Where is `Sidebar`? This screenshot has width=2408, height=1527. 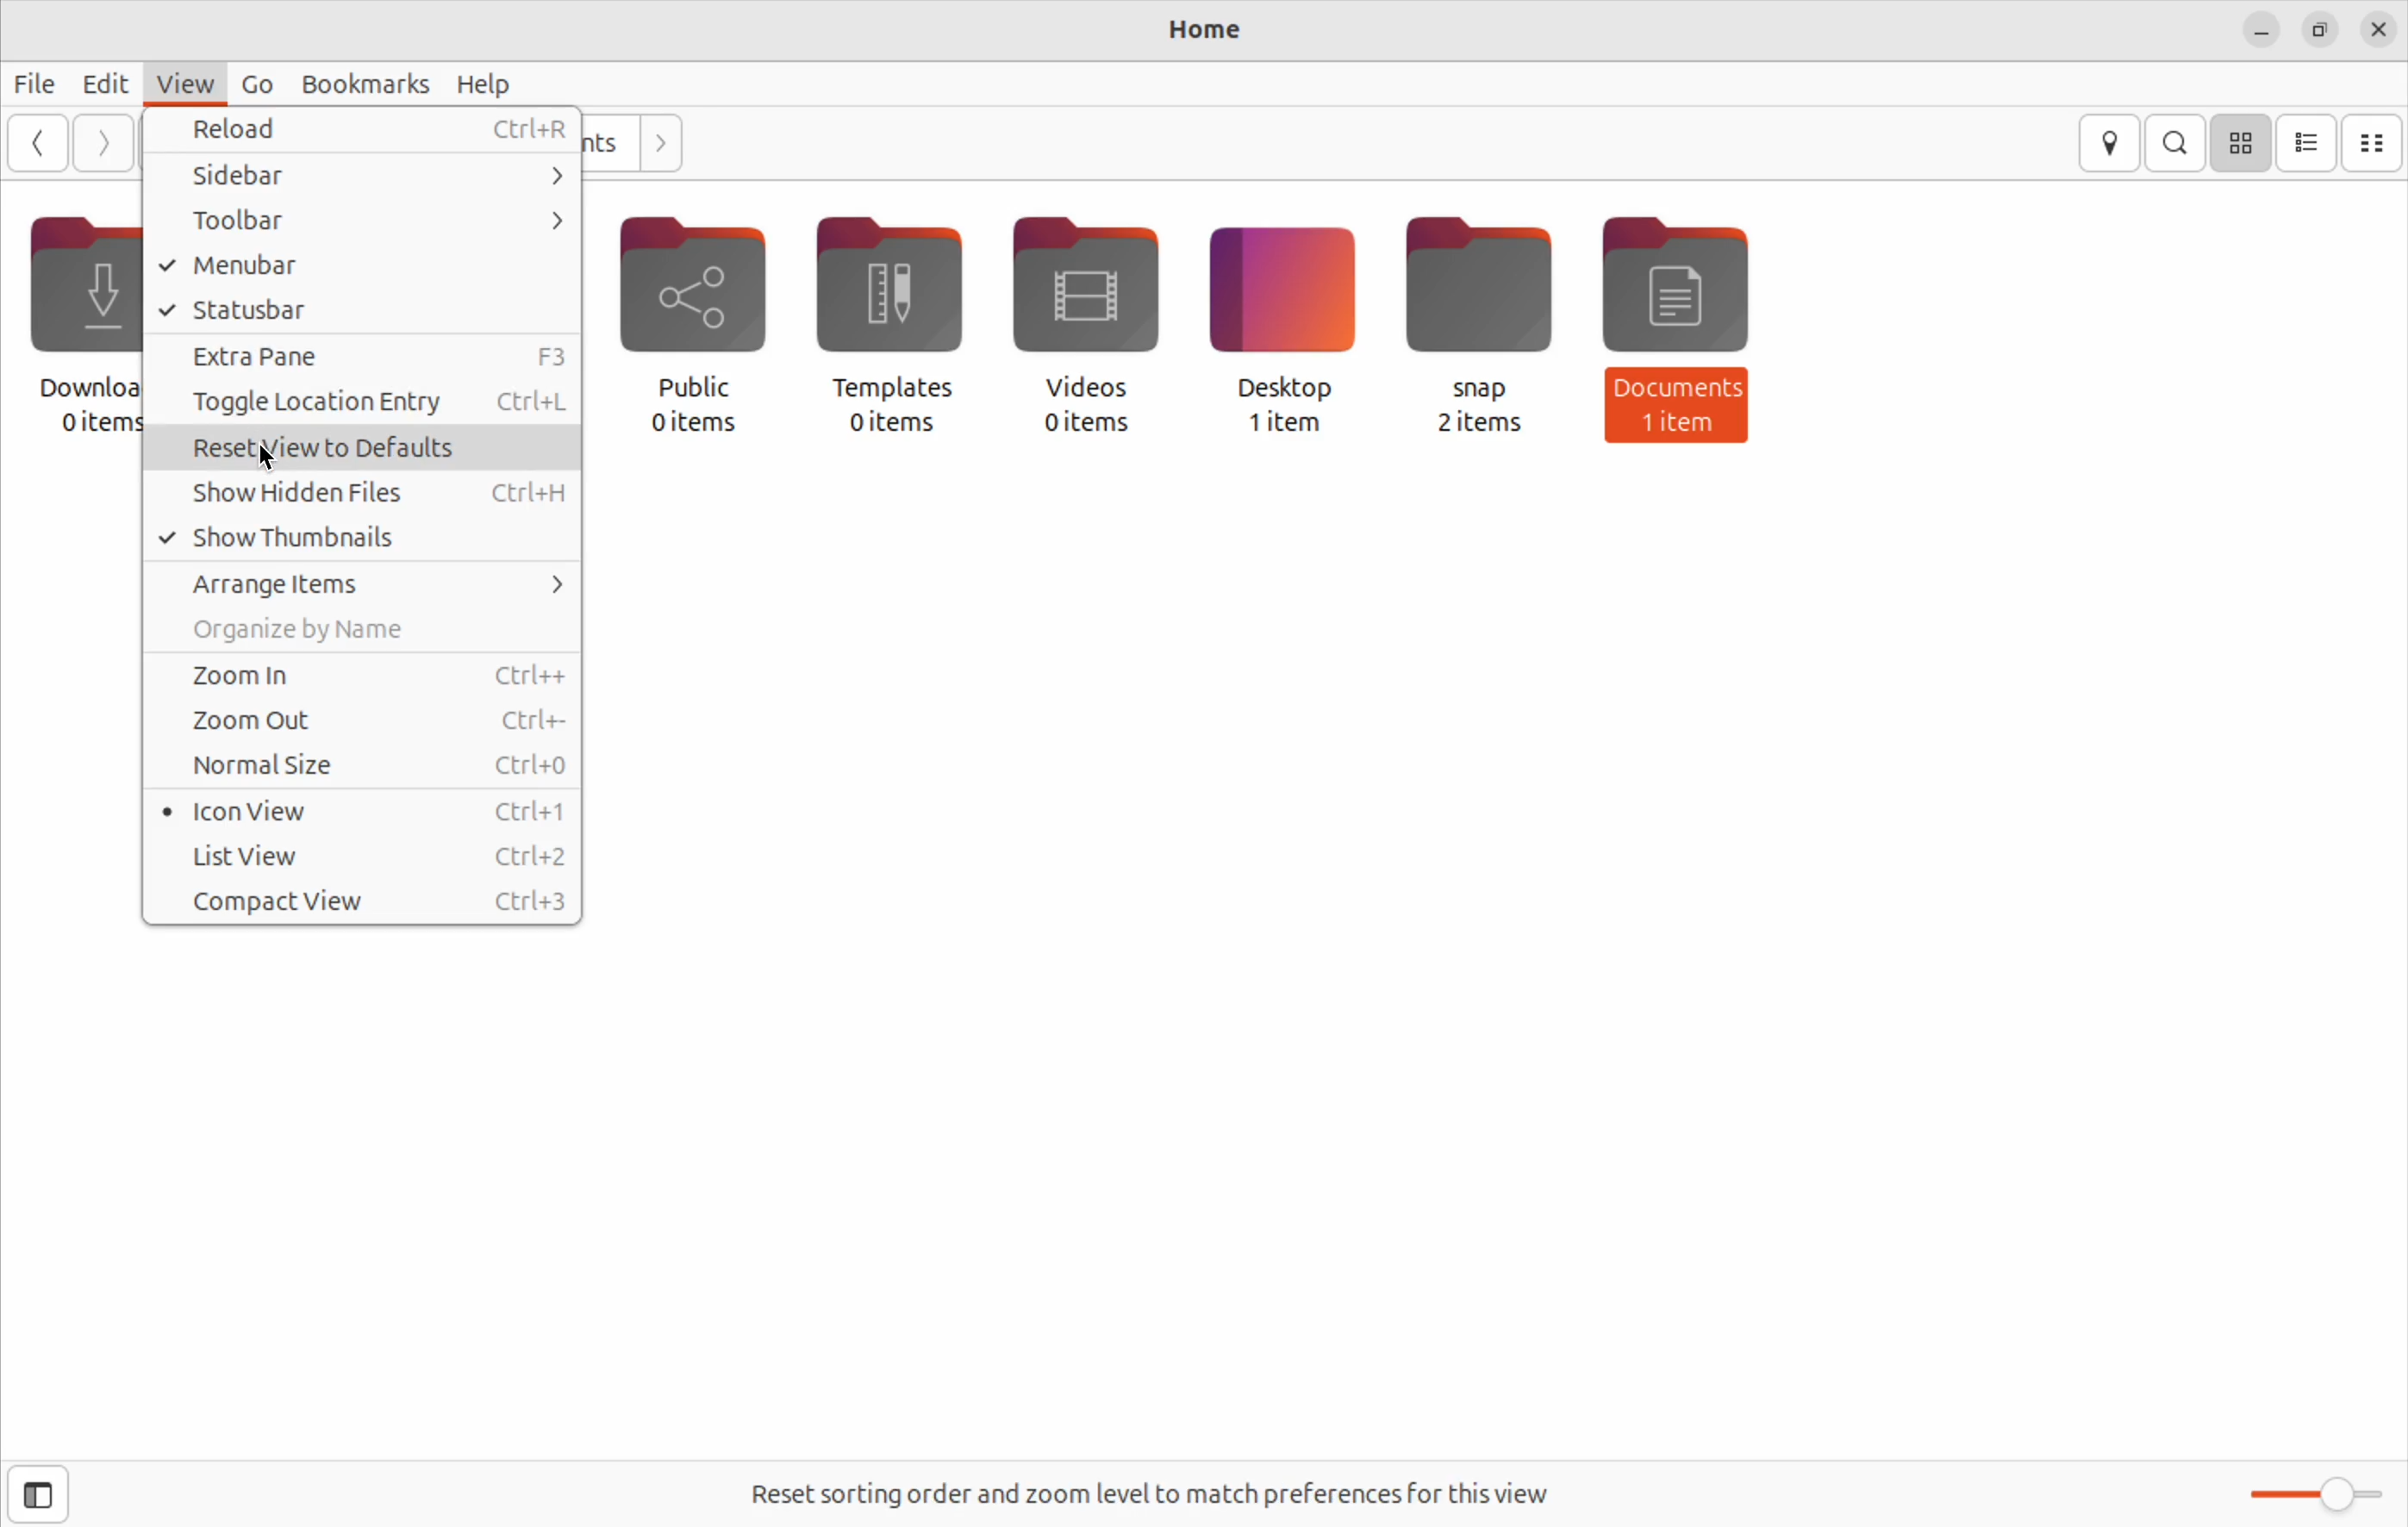
Sidebar is located at coordinates (363, 177).